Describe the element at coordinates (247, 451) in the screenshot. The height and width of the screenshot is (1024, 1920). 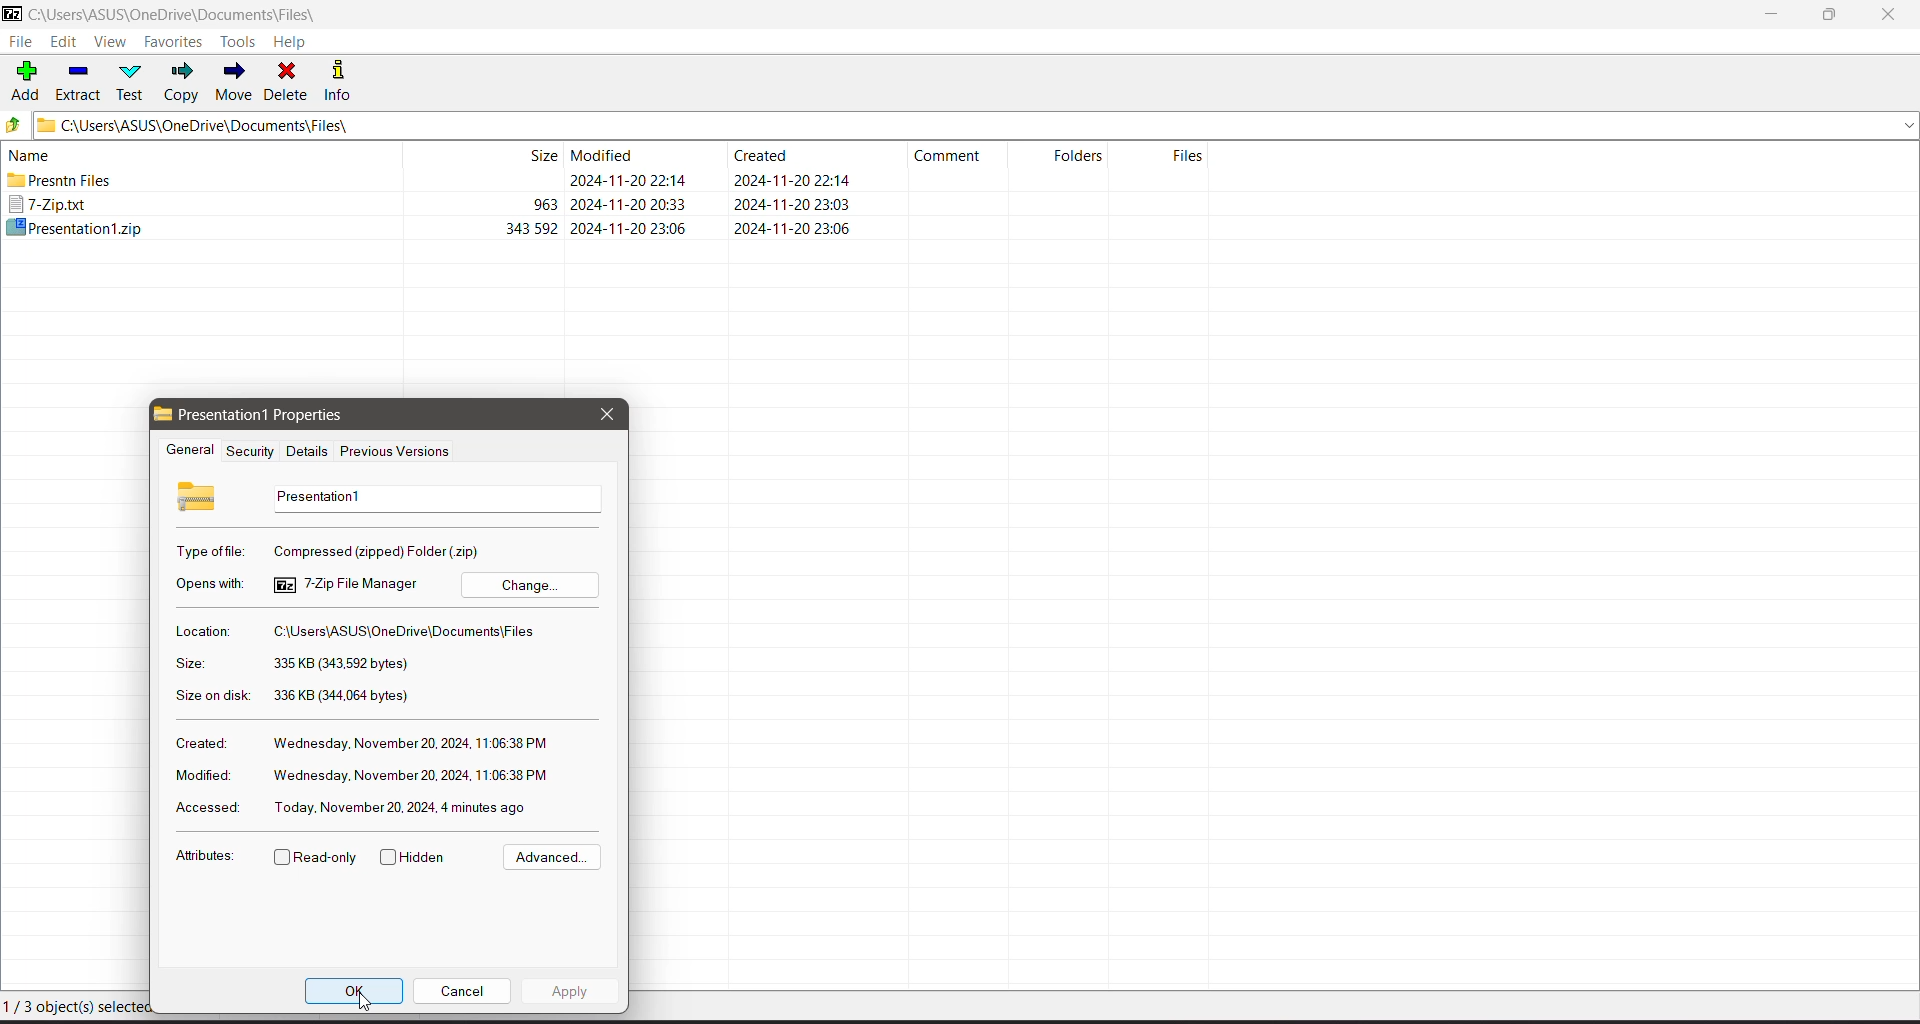
I see `Security` at that location.